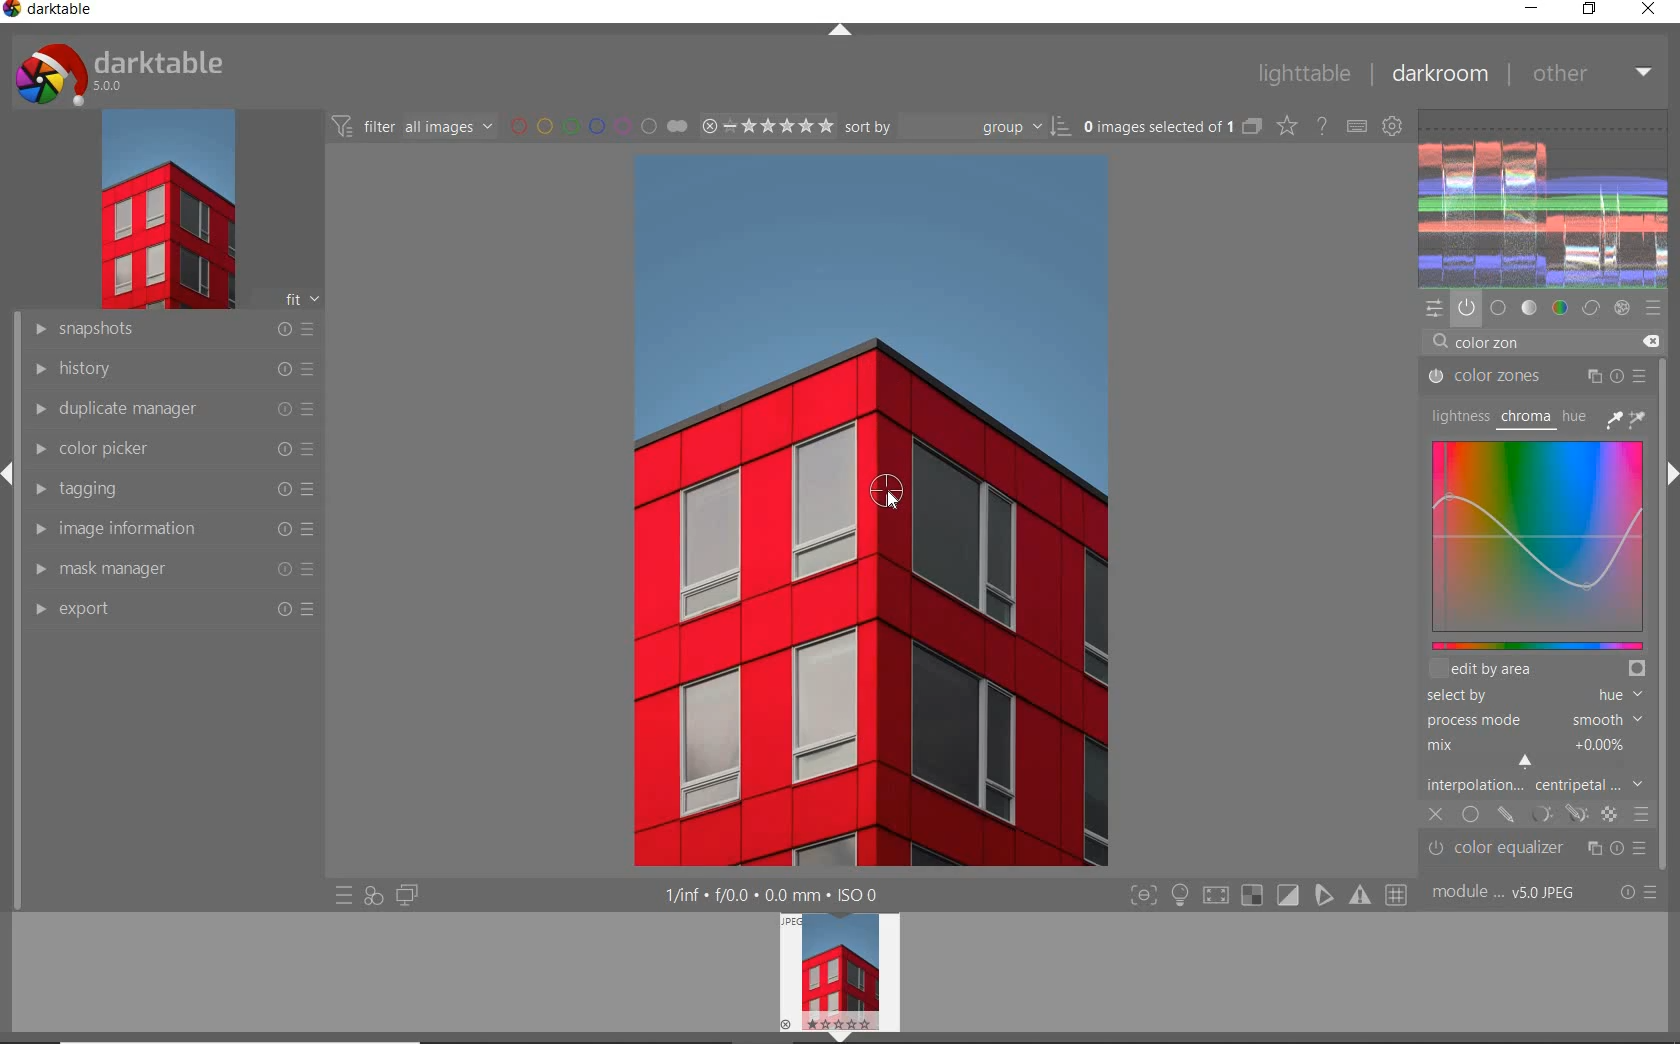 The height and width of the screenshot is (1044, 1680). Describe the element at coordinates (1535, 853) in the screenshot. I see `color equalizer` at that location.